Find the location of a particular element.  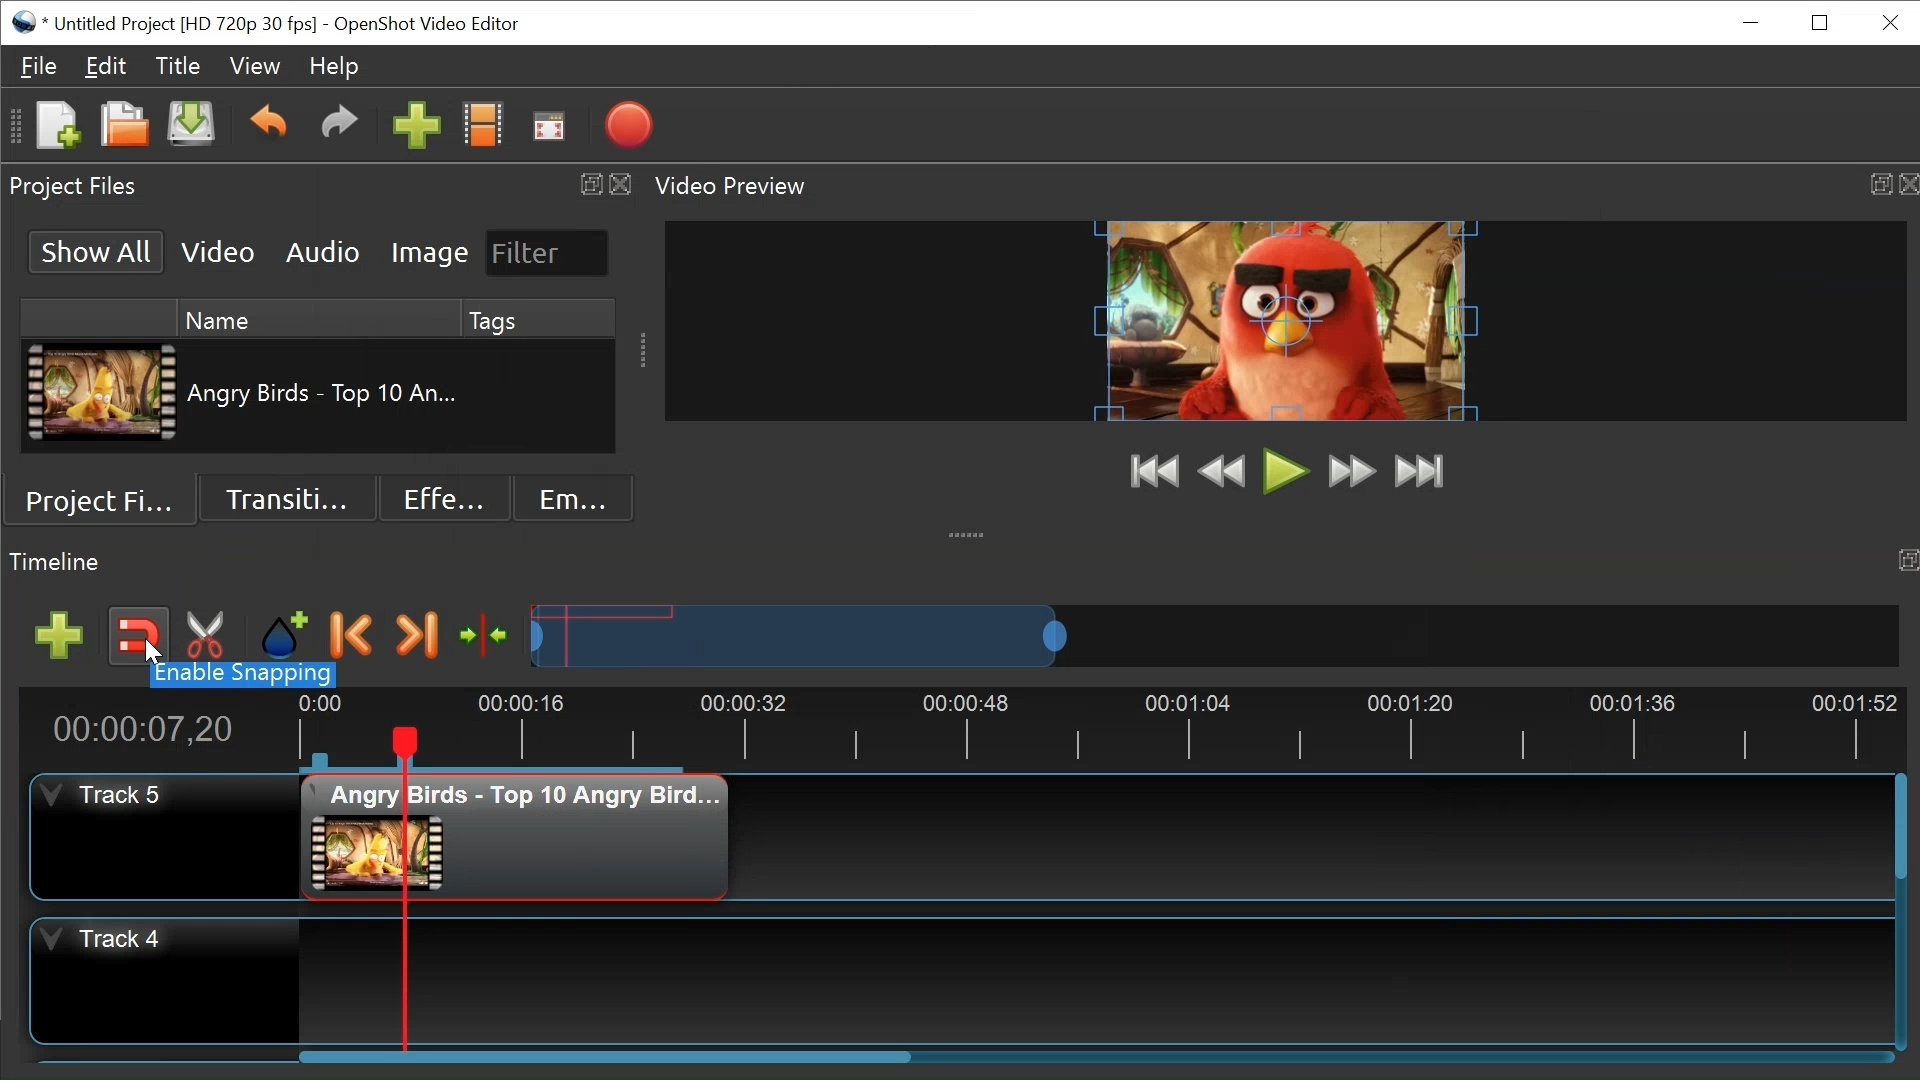

minimize is located at coordinates (1750, 23).